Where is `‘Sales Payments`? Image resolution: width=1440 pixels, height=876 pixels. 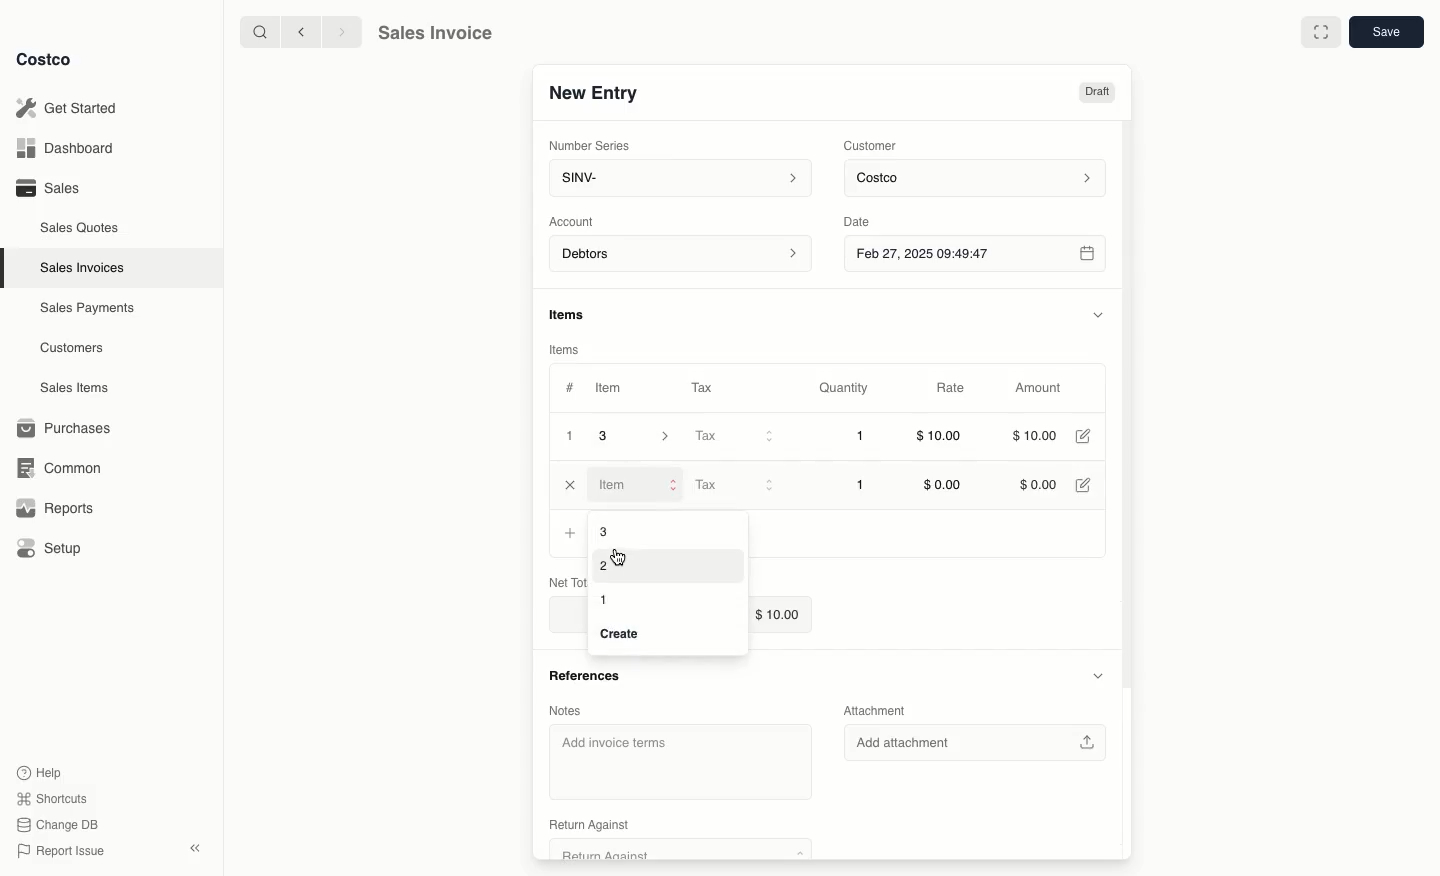
‘Sales Payments is located at coordinates (87, 306).